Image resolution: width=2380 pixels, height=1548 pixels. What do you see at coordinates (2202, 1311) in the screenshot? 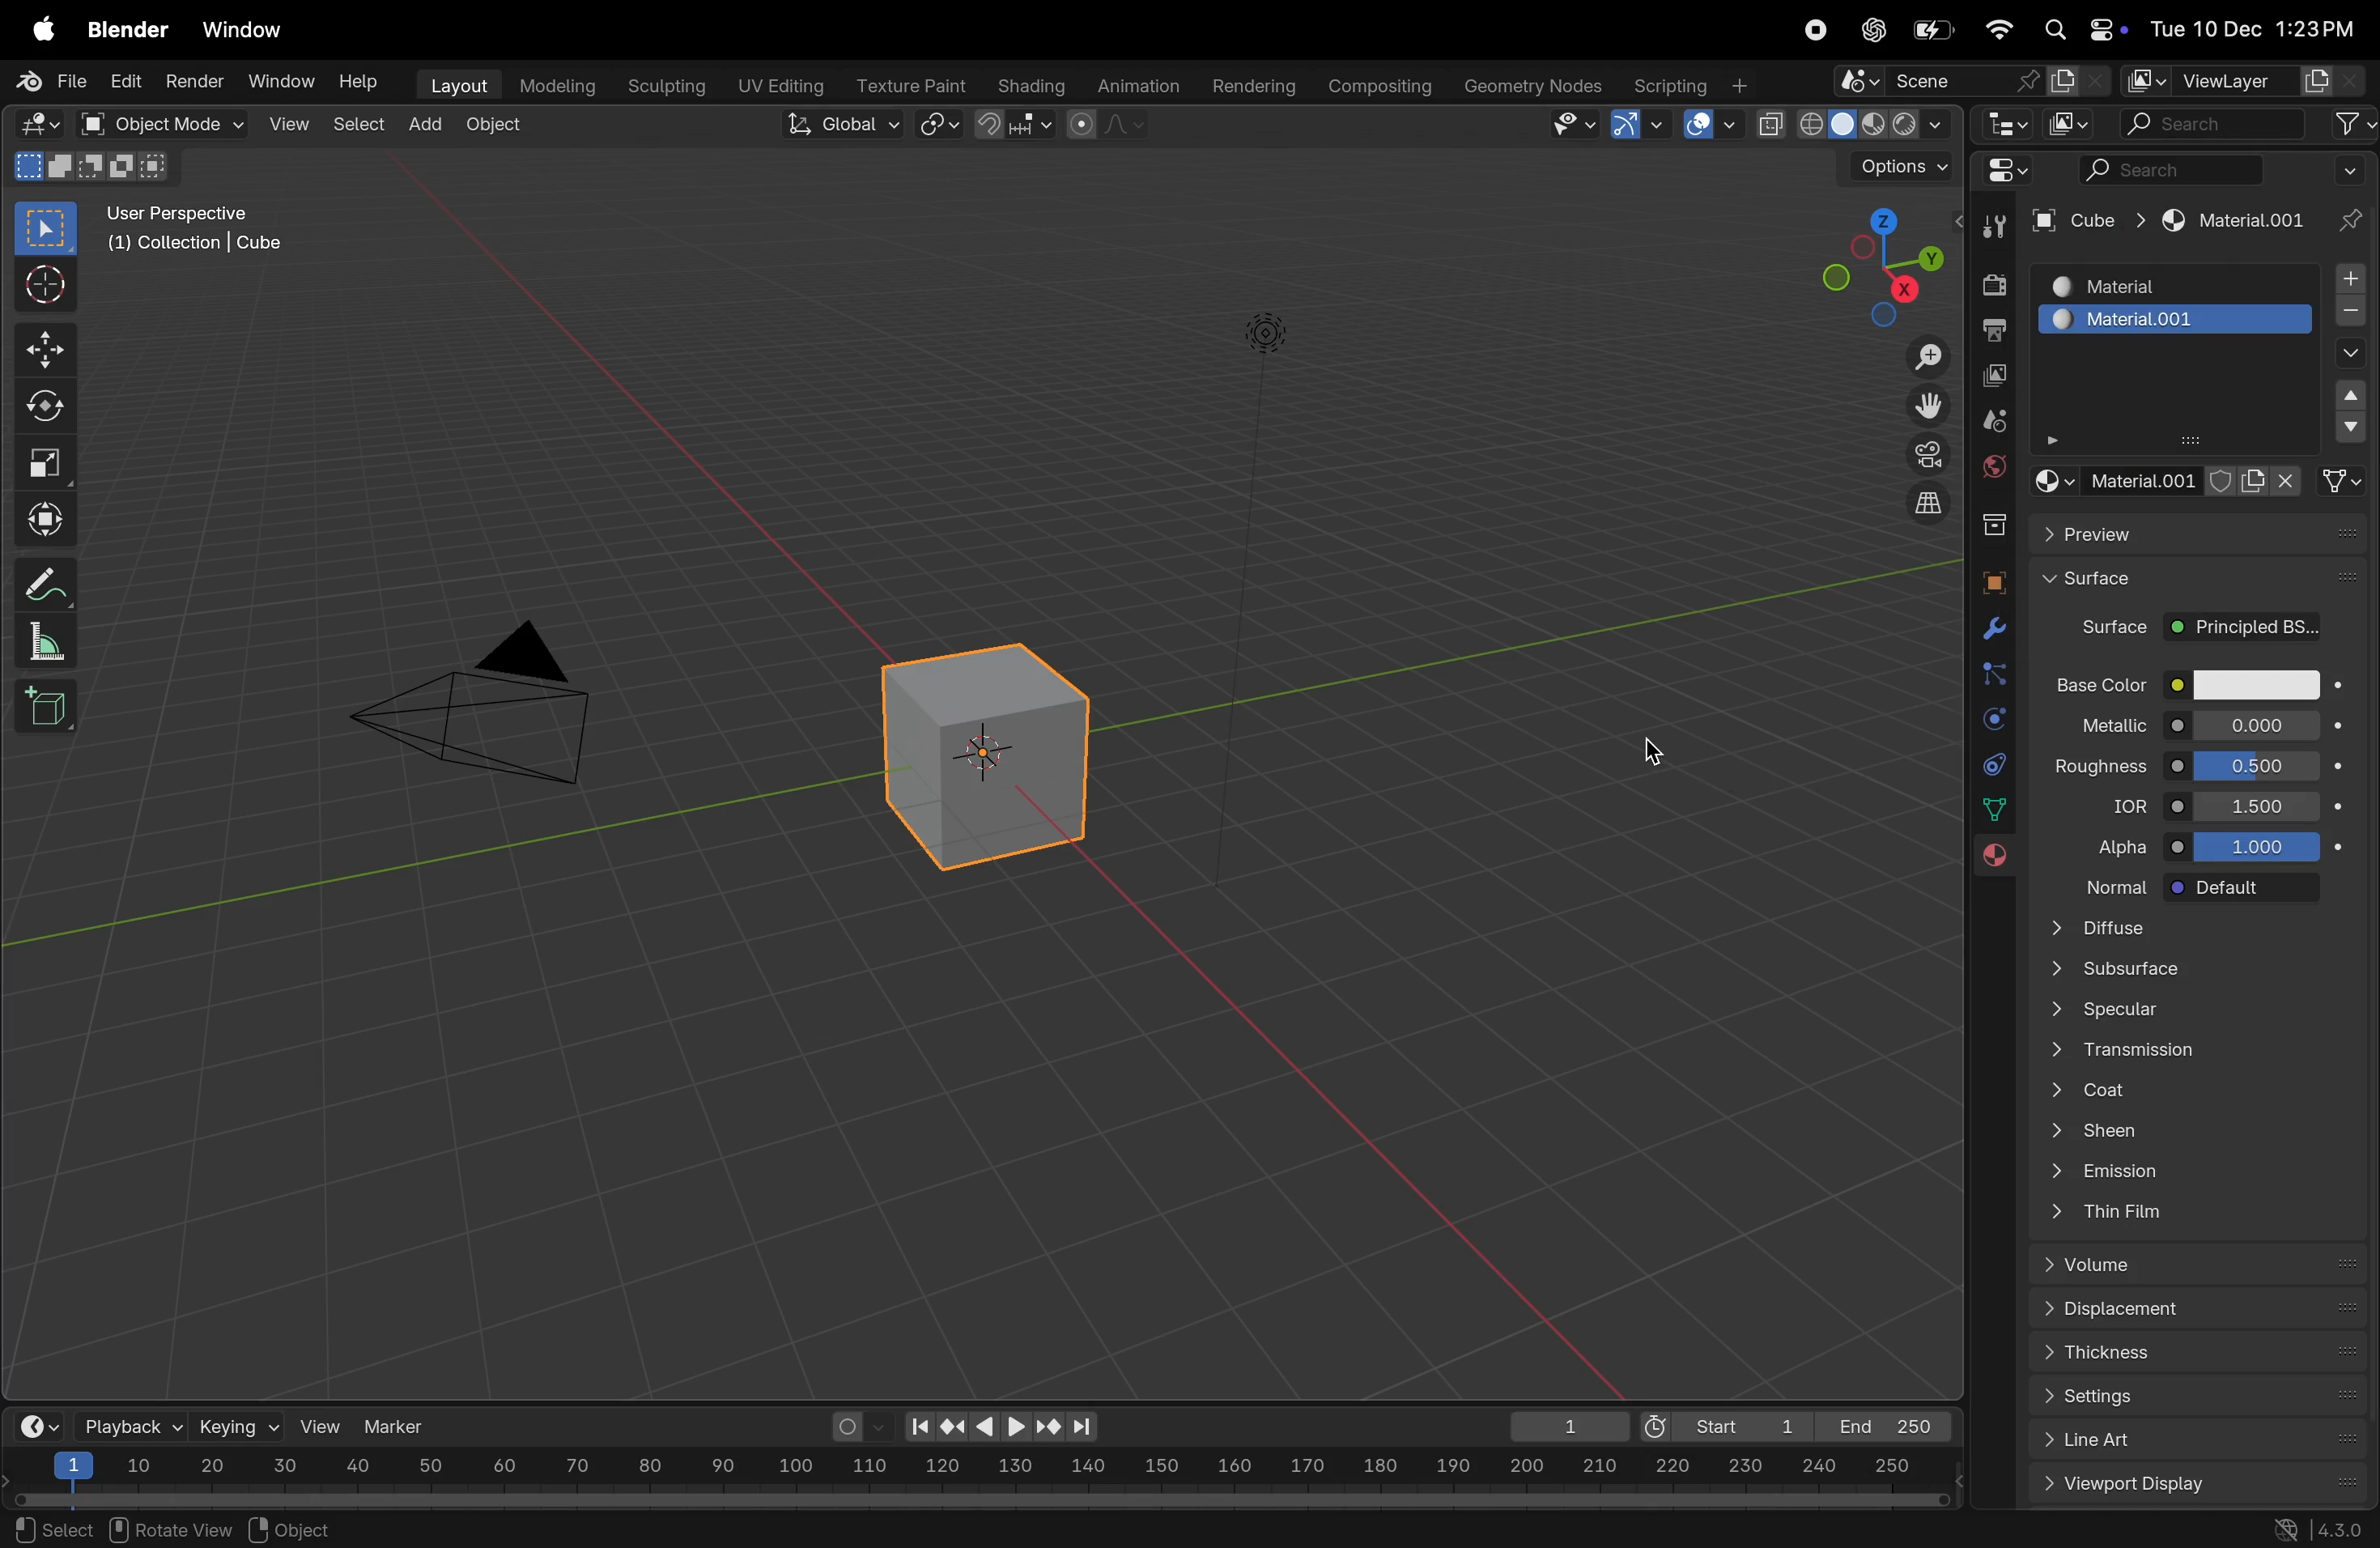
I see `displacement` at bounding box center [2202, 1311].